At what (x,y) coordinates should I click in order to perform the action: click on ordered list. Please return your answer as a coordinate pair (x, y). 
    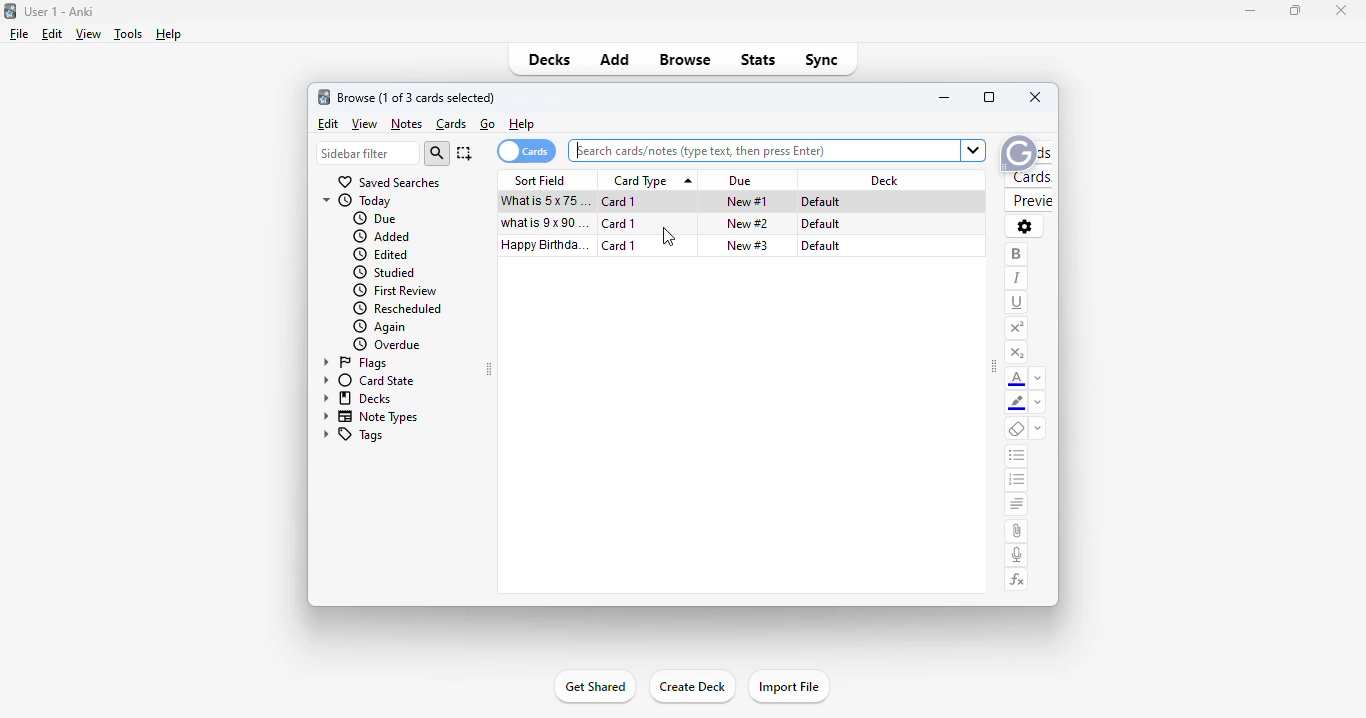
    Looking at the image, I should click on (1018, 480).